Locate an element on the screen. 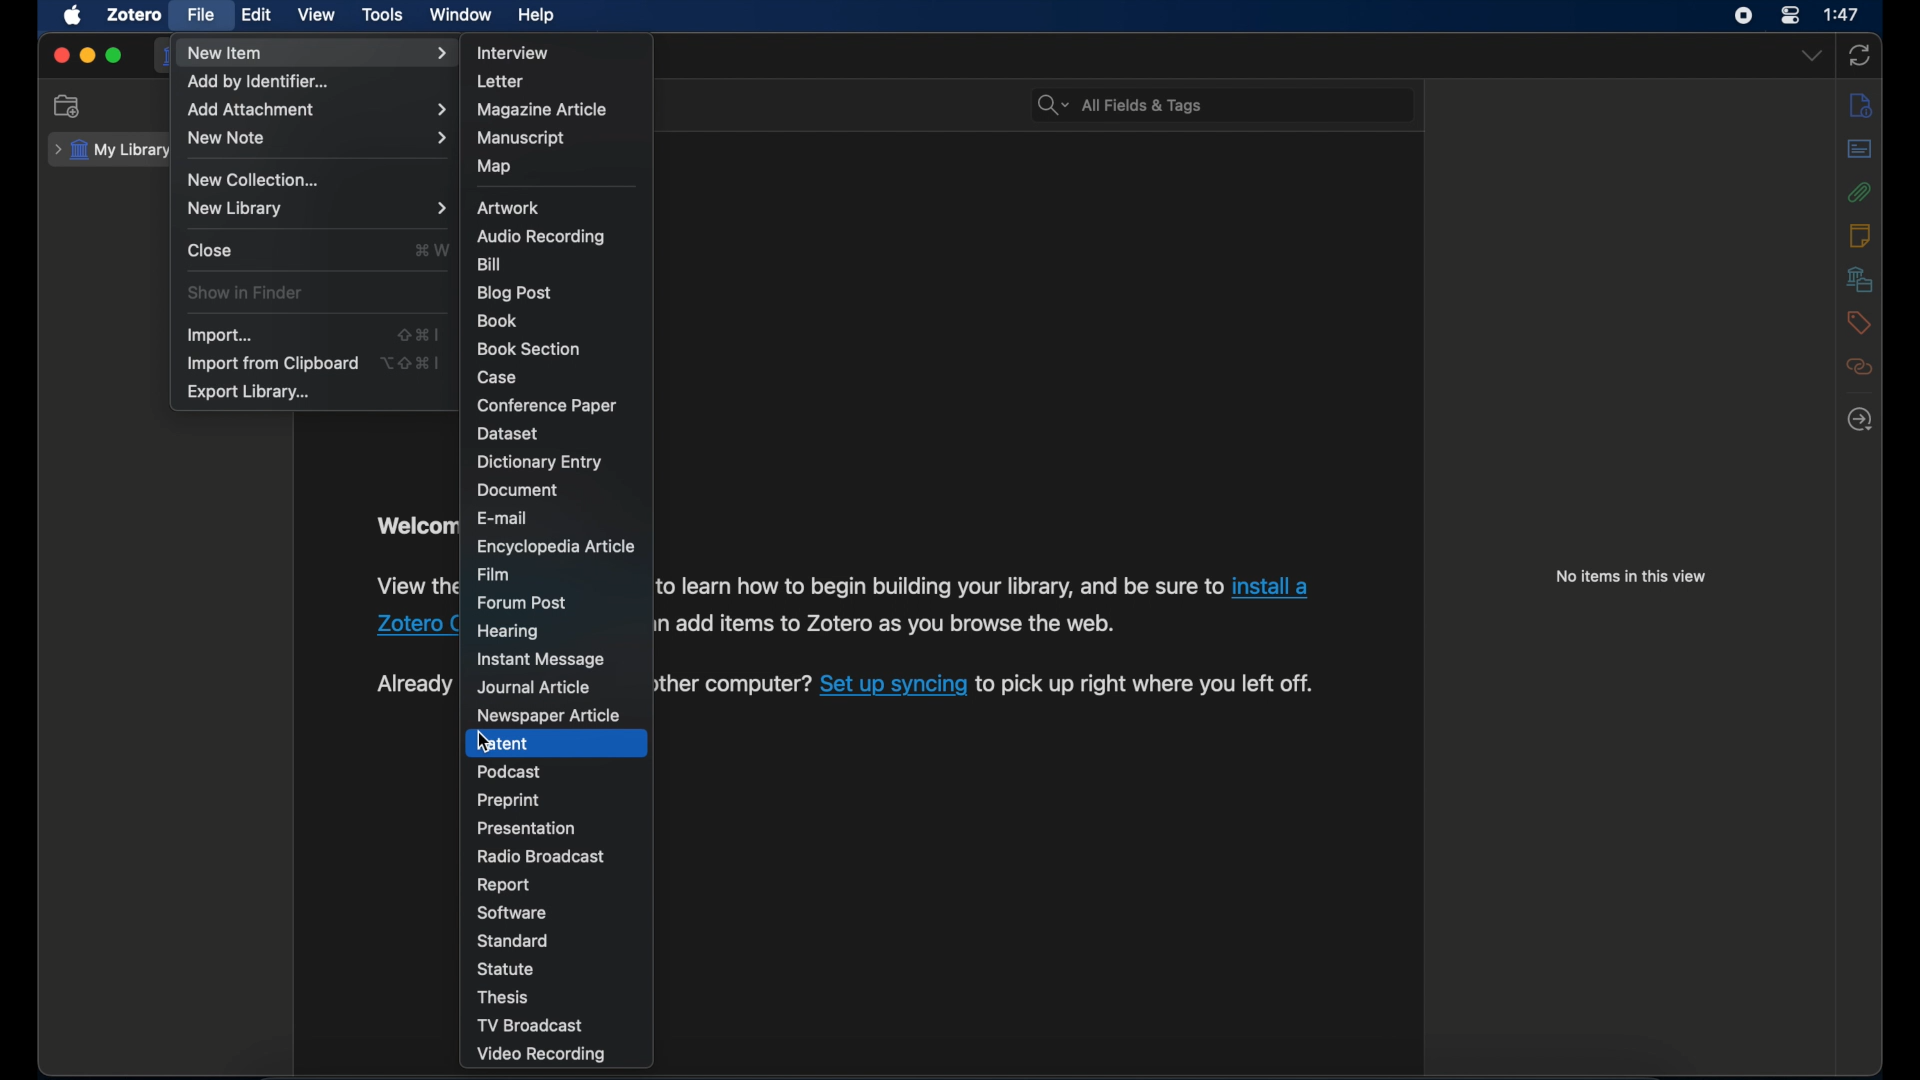 This screenshot has height=1080, width=1920. maximize is located at coordinates (115, 55).